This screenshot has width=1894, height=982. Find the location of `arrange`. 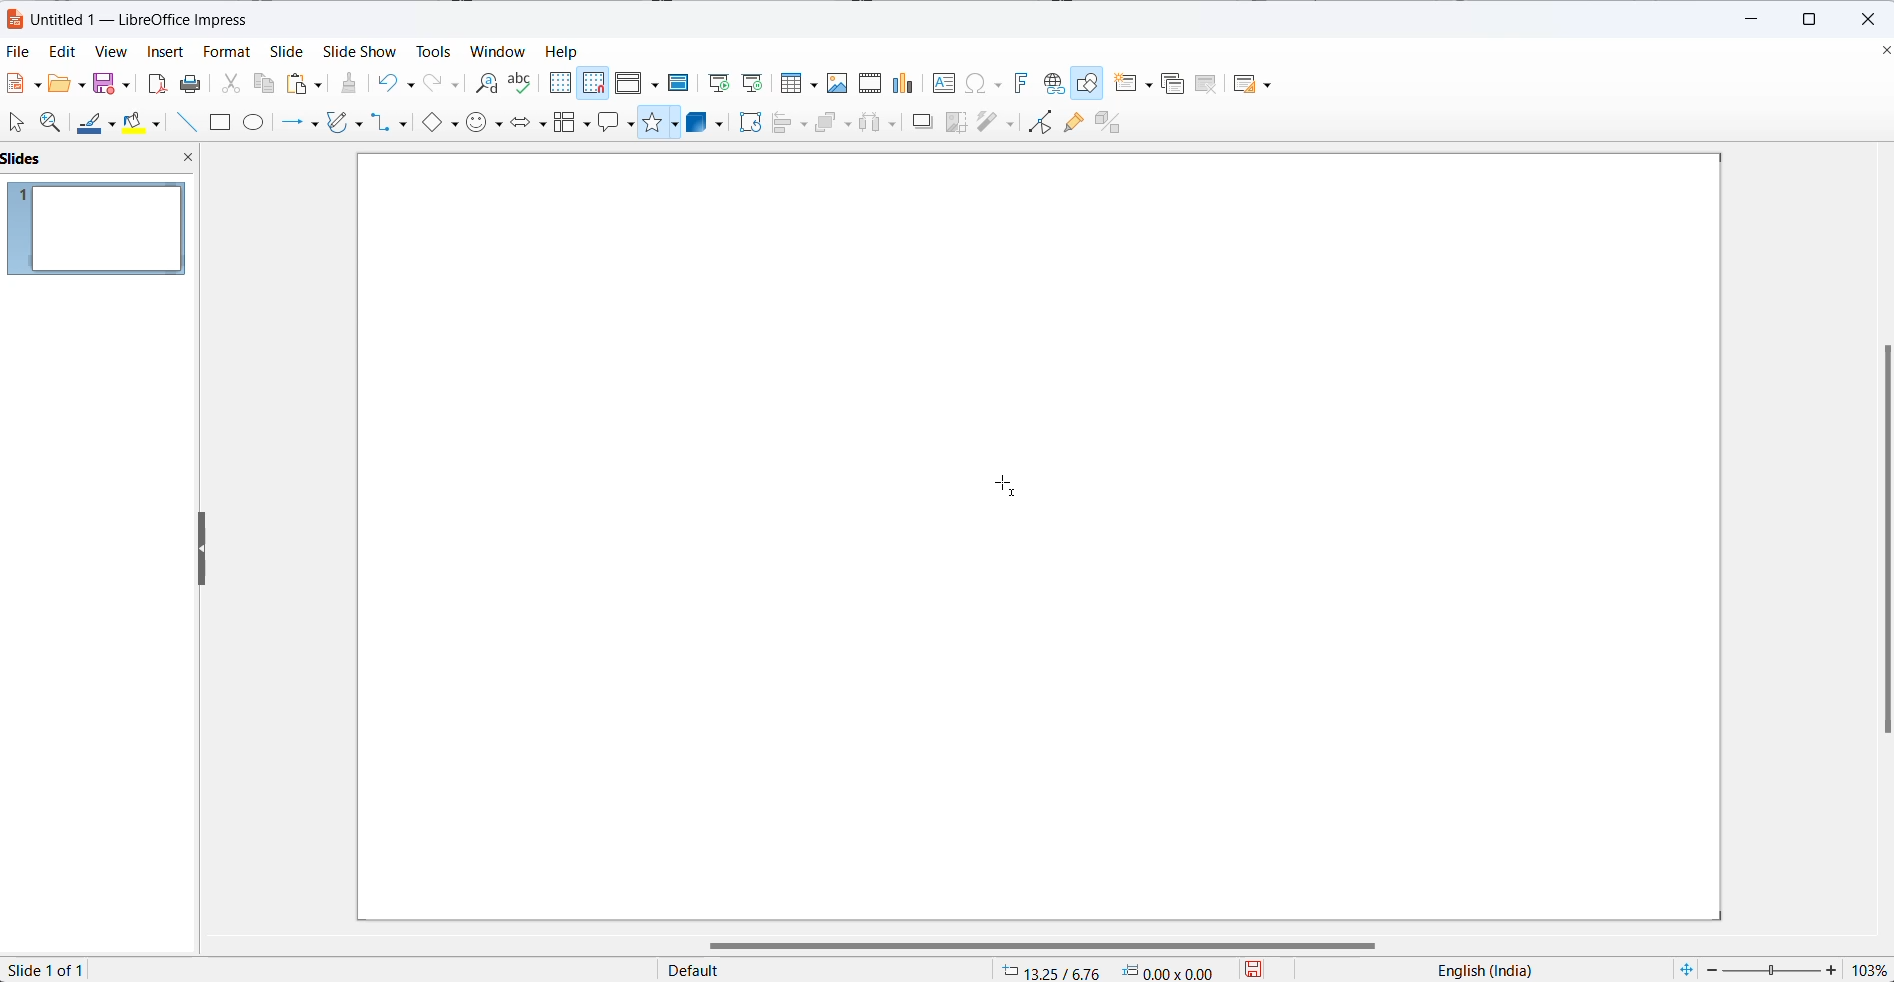

arrange is located at coordinates (832, 123).